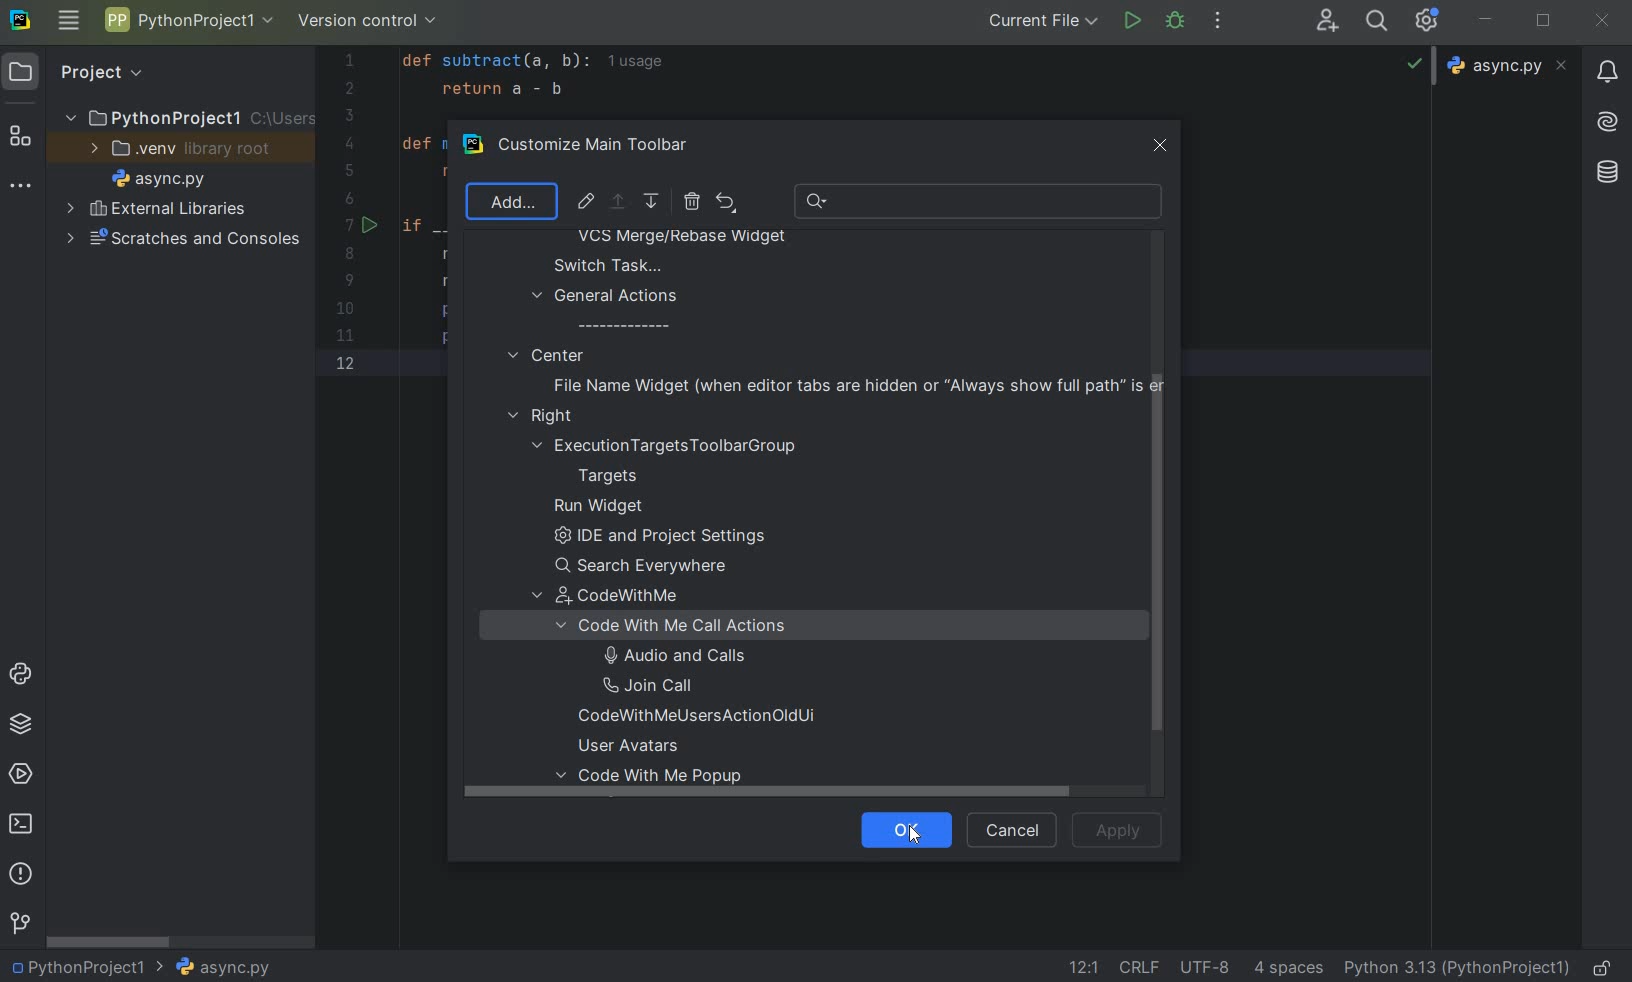 The height and width of the screenshot is (982, 1632). I want to click on SCRATCHES AND CONSOLES, so click(184, 239).